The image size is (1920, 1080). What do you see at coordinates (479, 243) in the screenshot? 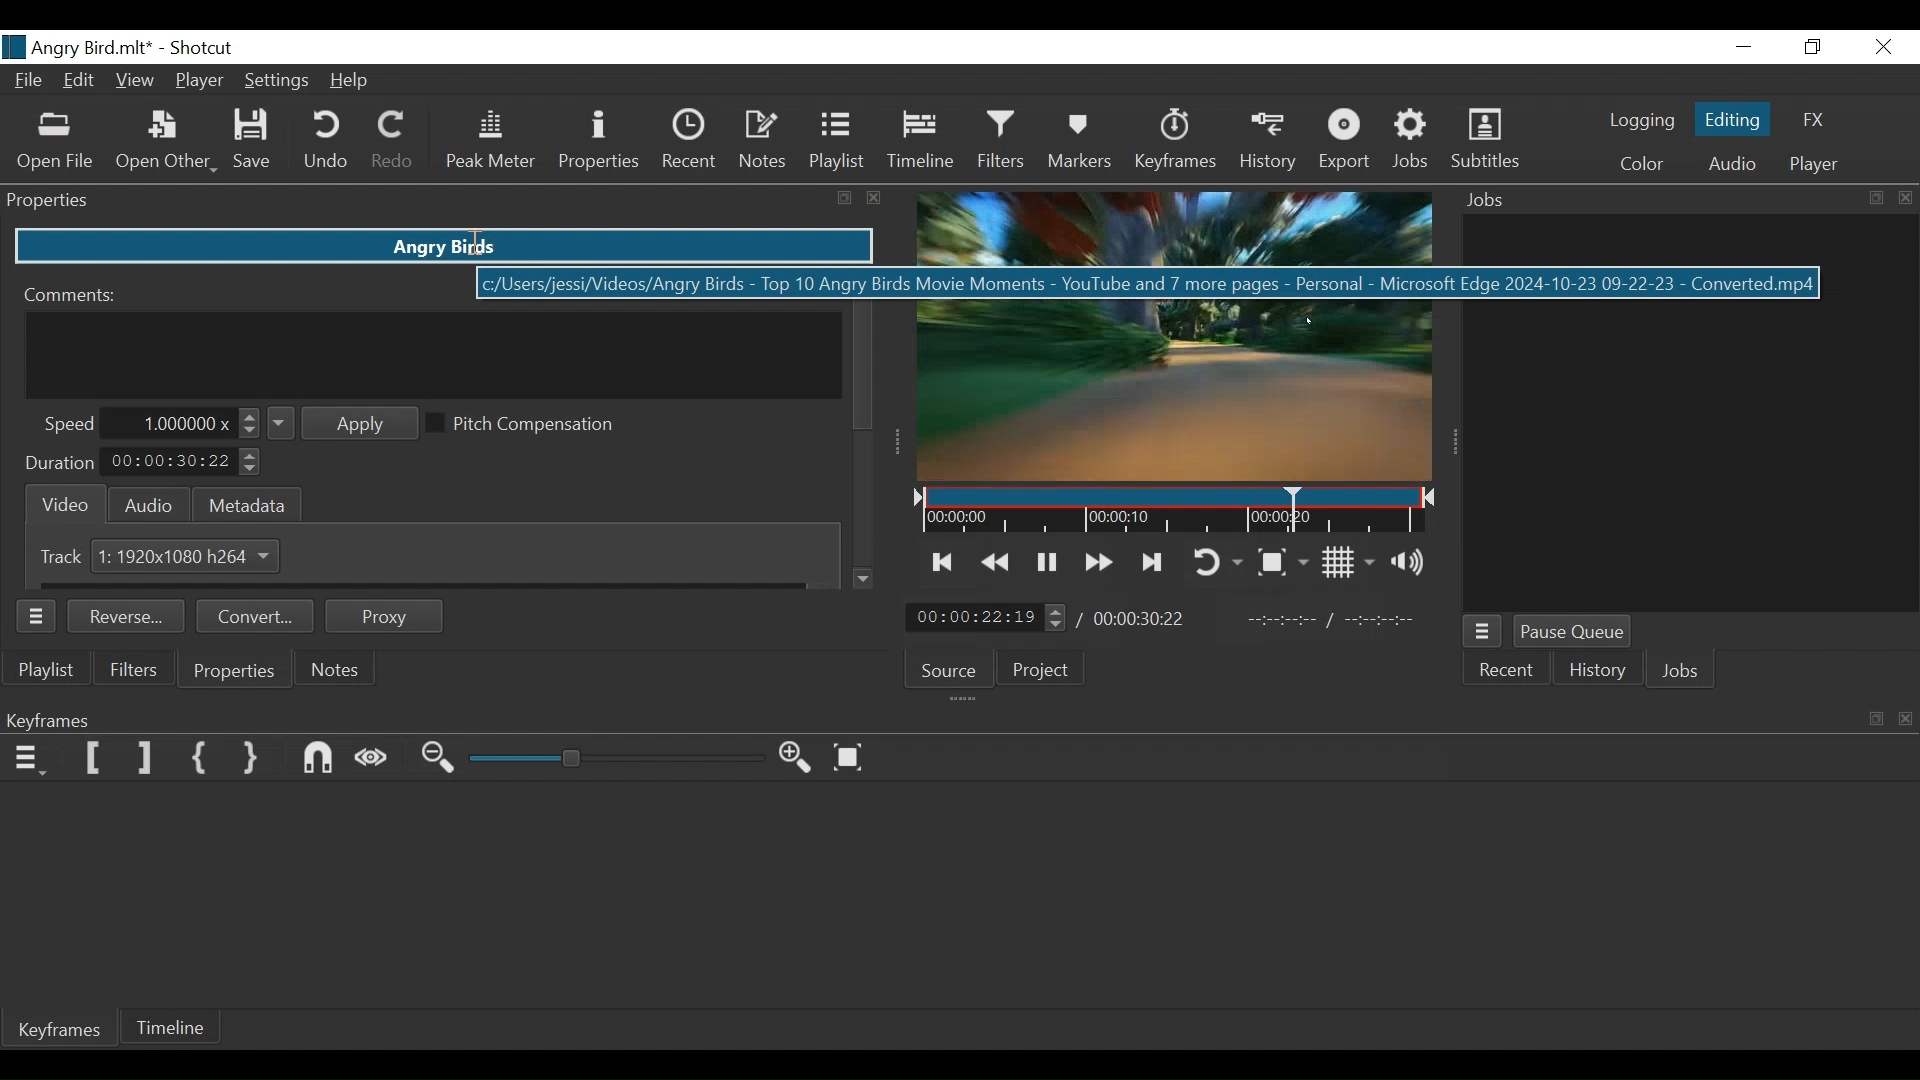
I see `cursor` at bounding box center [479, 243].